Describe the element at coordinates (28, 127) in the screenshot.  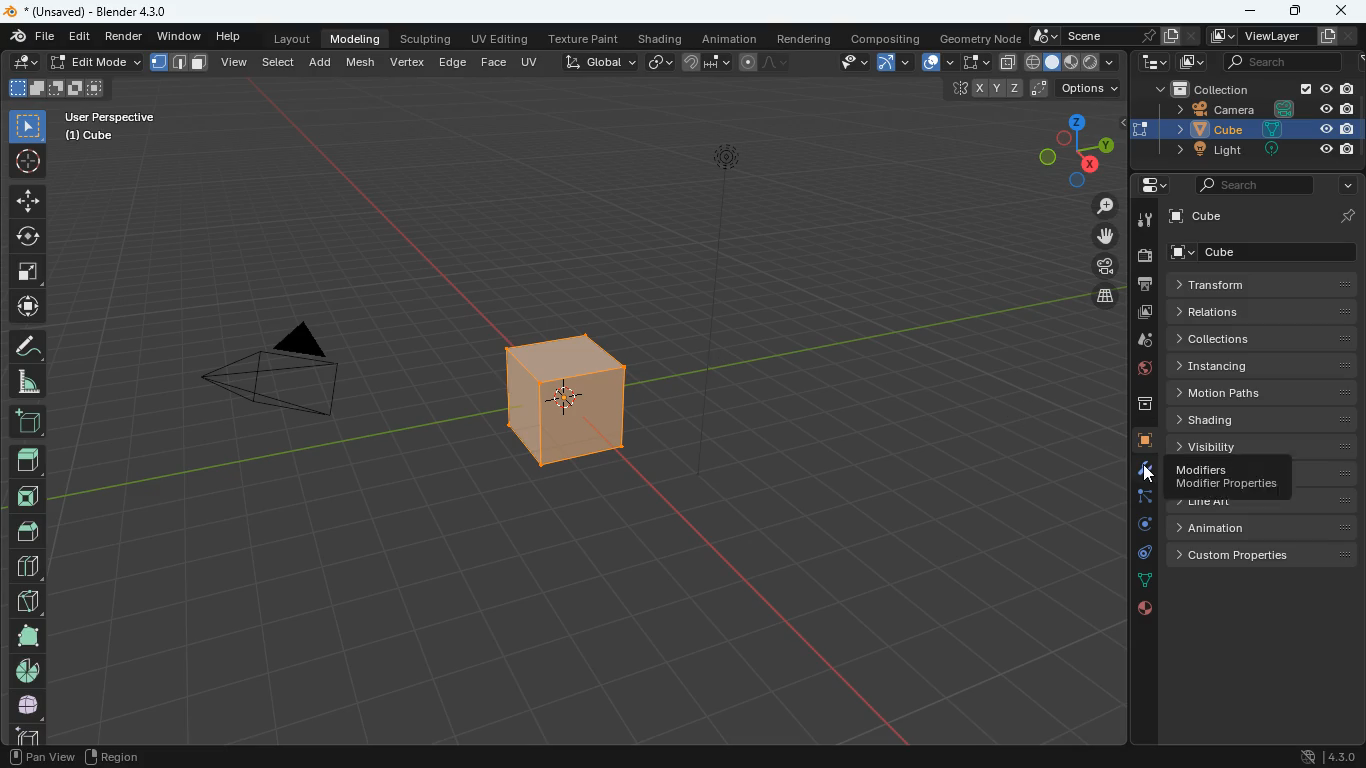
I see `select` at that location.